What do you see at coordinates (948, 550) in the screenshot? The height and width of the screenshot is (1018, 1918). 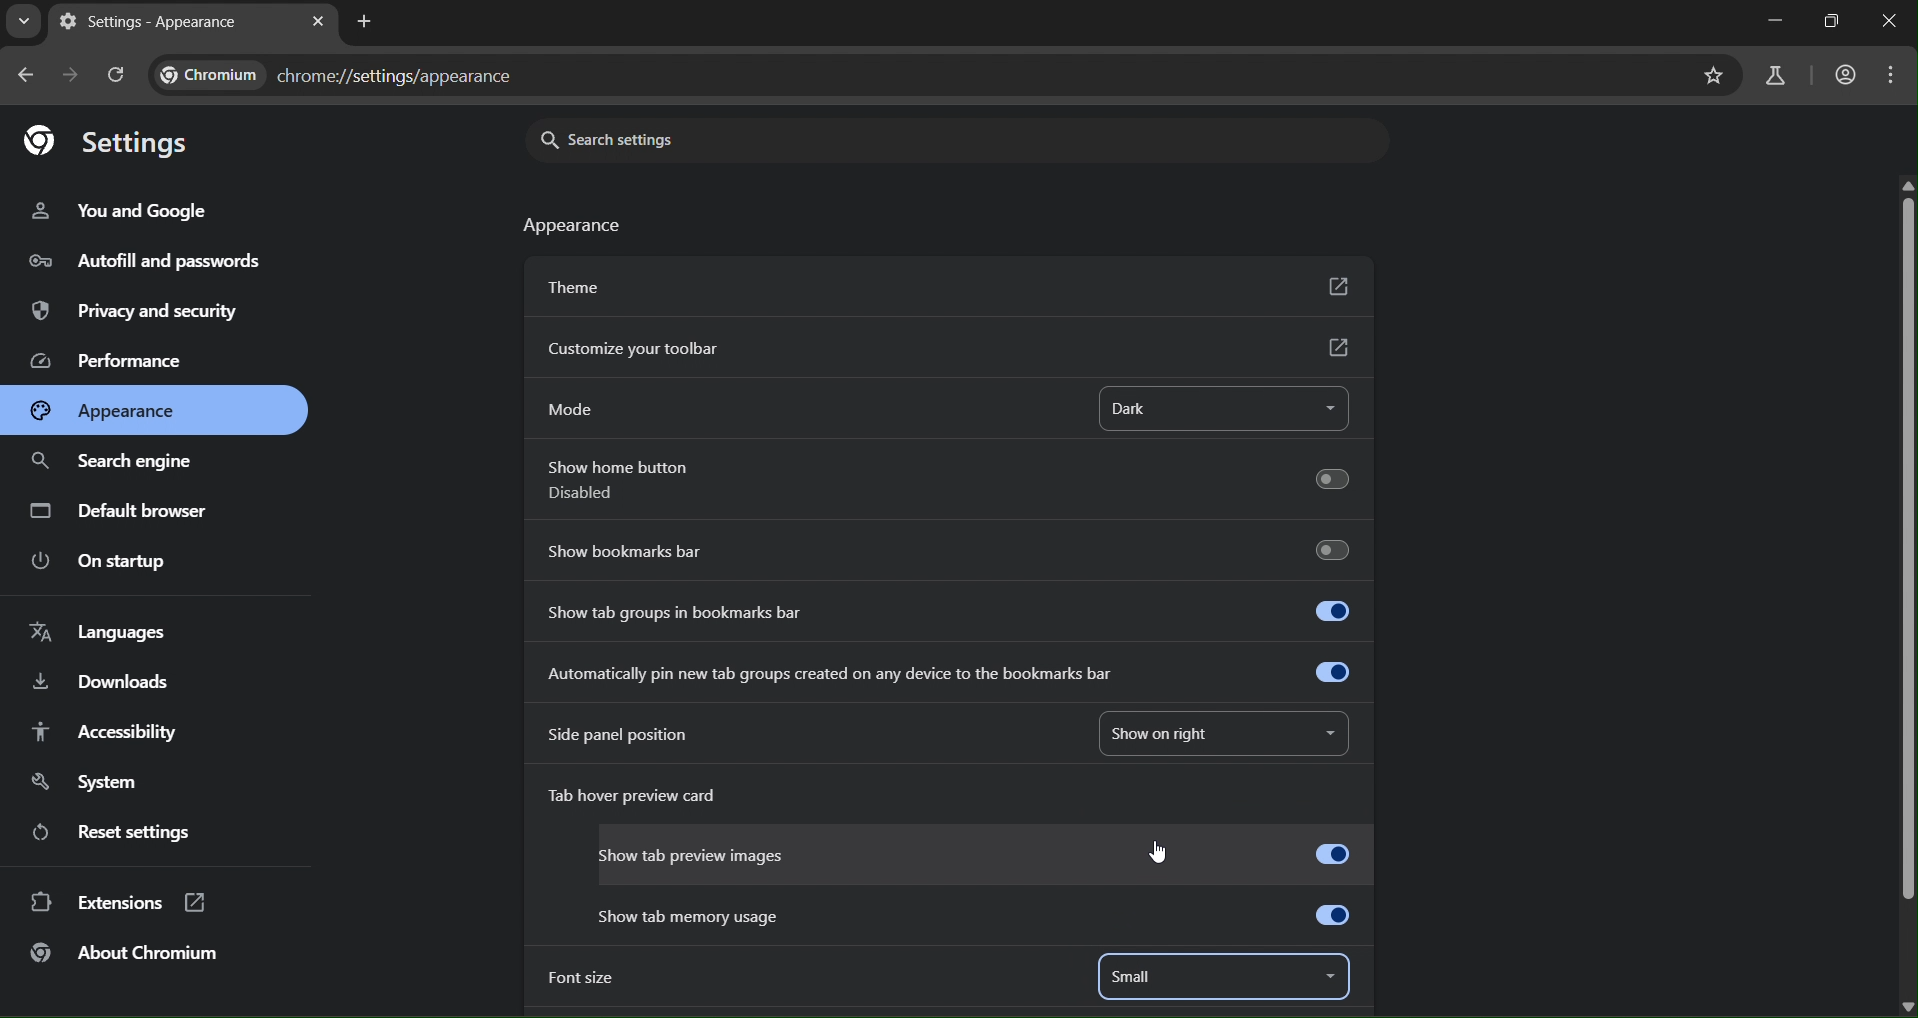 I see `show bookmarks bar` at bounding box center [948, 550].